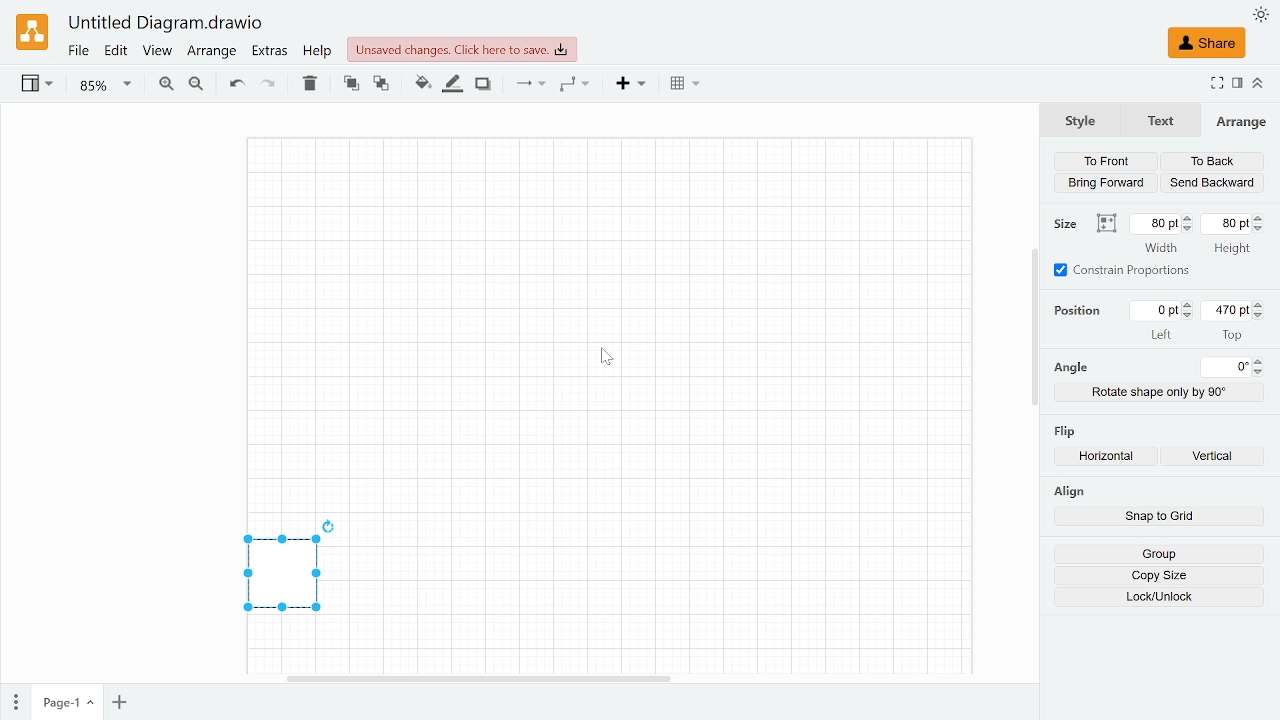 The height and width of the screenshot is (720, 1280). What do you see at coordinates (575, 85) in the screenshot?
I see `Waypoints` at bounding box center [575, 85].